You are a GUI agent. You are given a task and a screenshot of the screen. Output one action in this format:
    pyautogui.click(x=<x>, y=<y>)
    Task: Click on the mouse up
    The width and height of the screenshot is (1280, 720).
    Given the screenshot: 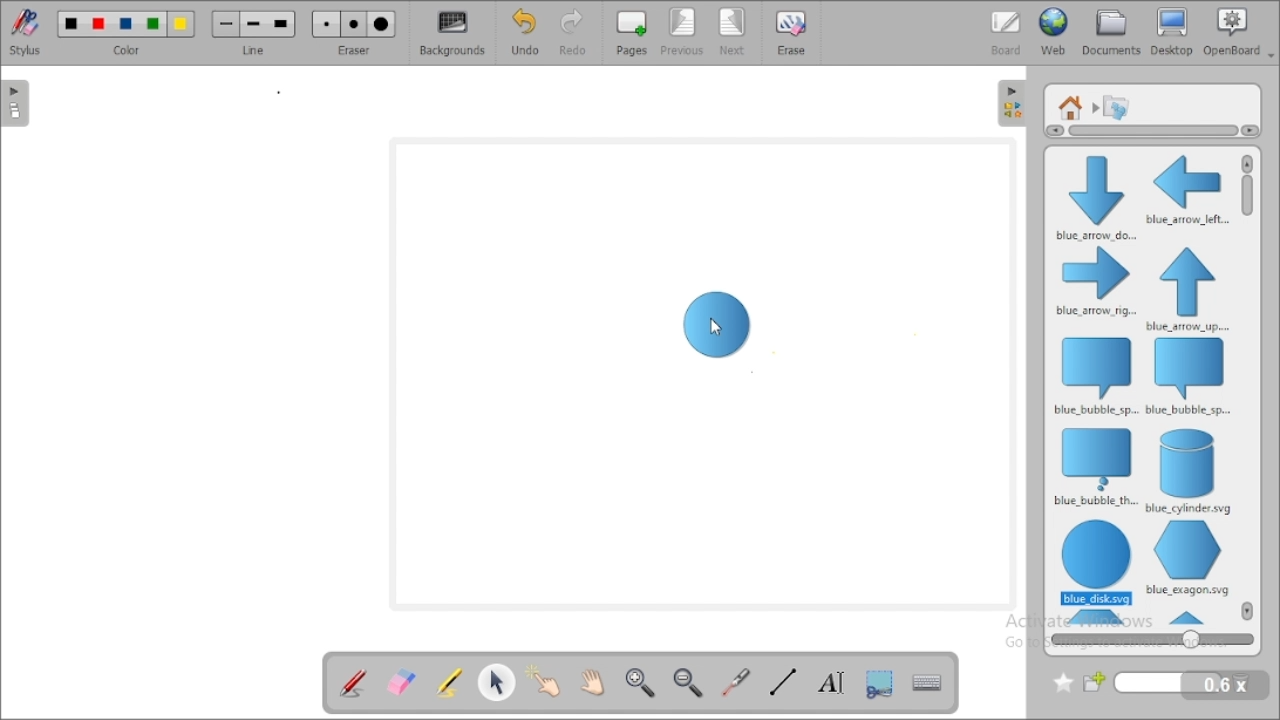 What is the action you would take?
    pyautogui.click(x=716, y=327)
    